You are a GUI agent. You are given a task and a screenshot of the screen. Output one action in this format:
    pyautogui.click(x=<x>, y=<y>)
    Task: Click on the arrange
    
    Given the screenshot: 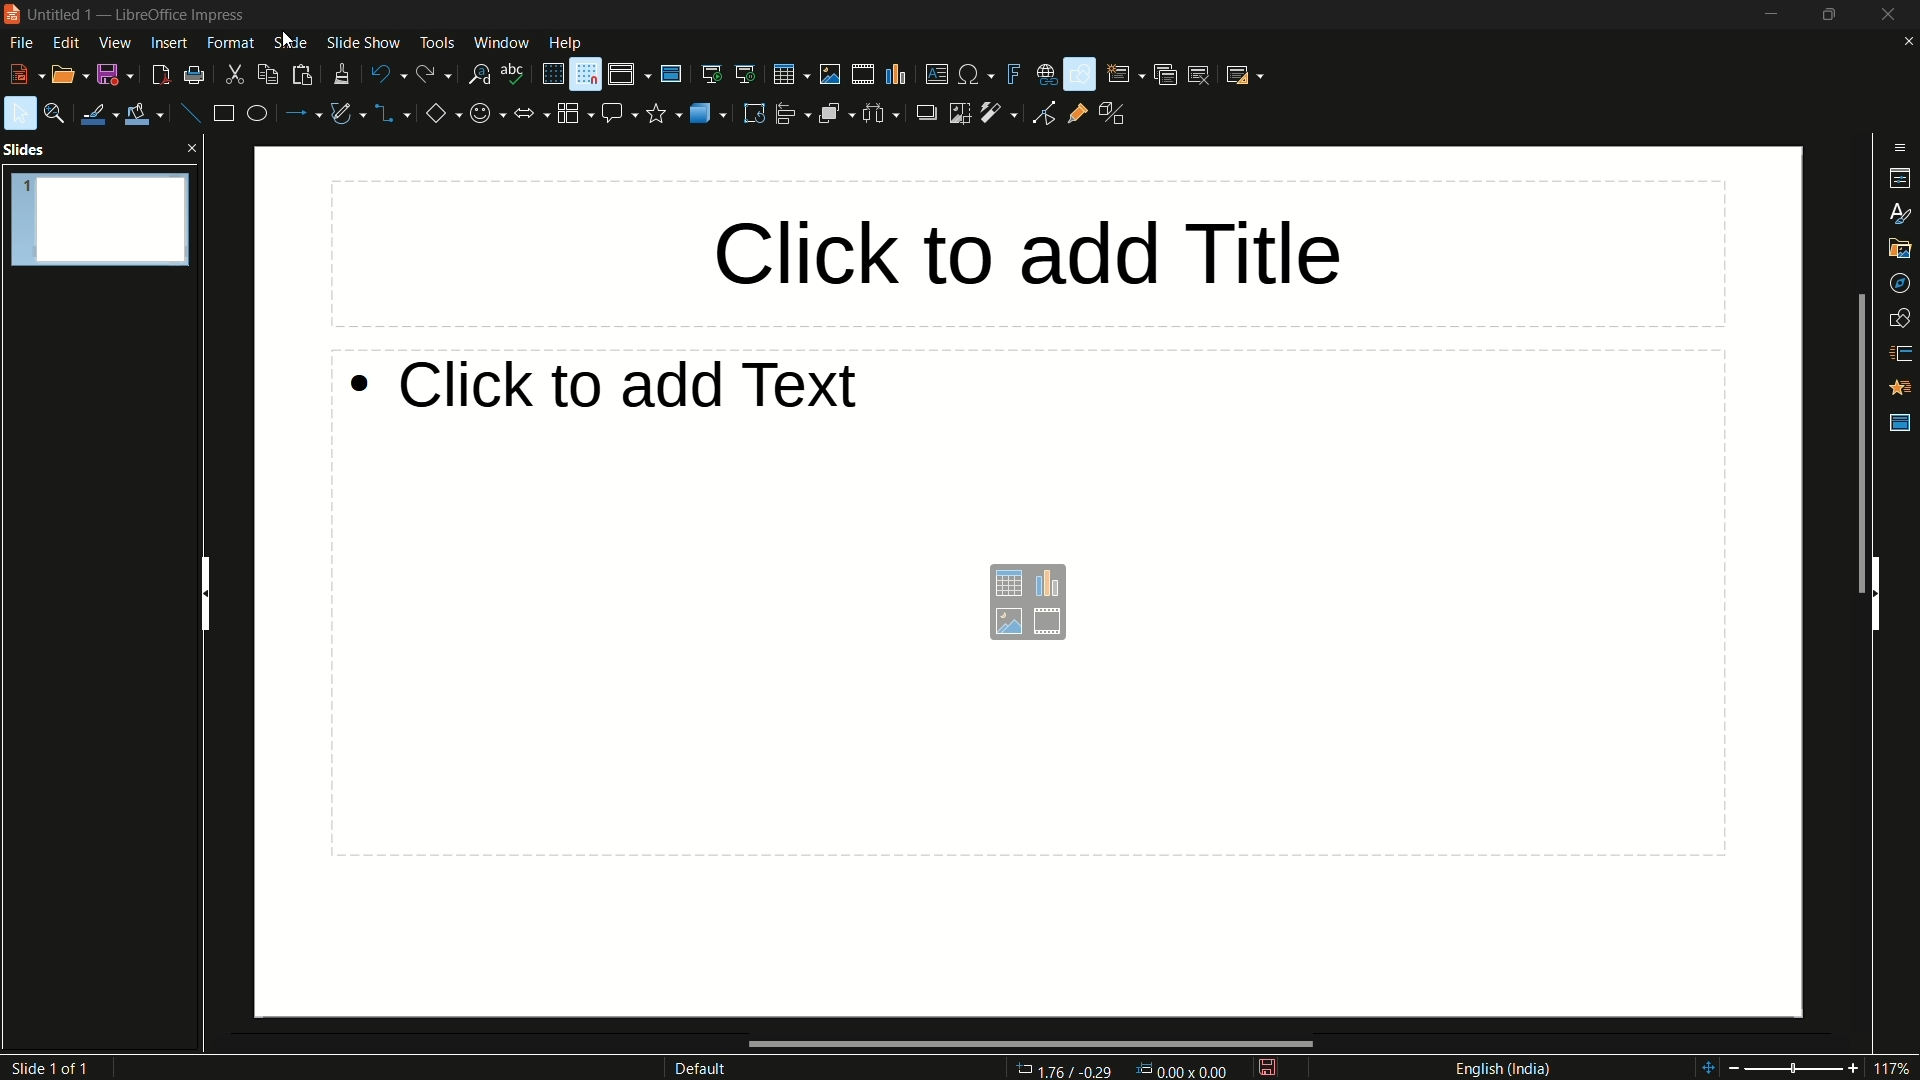 What is the action you would take?
    pyautogui.click(x=835, y=115)
    